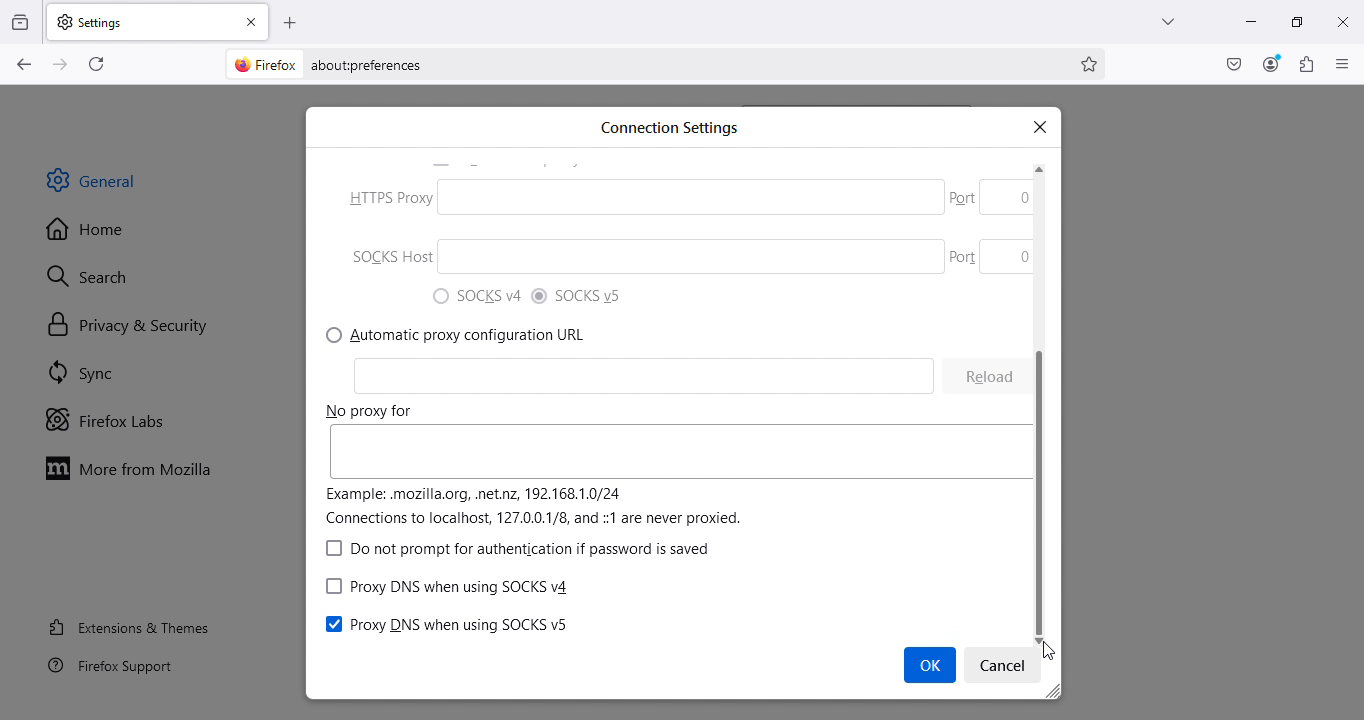 Image resolution: width=1364 pixels, height=720 pixels. I want to click on 0 Auto-detect proxy settings for this network, so click(578, 297).